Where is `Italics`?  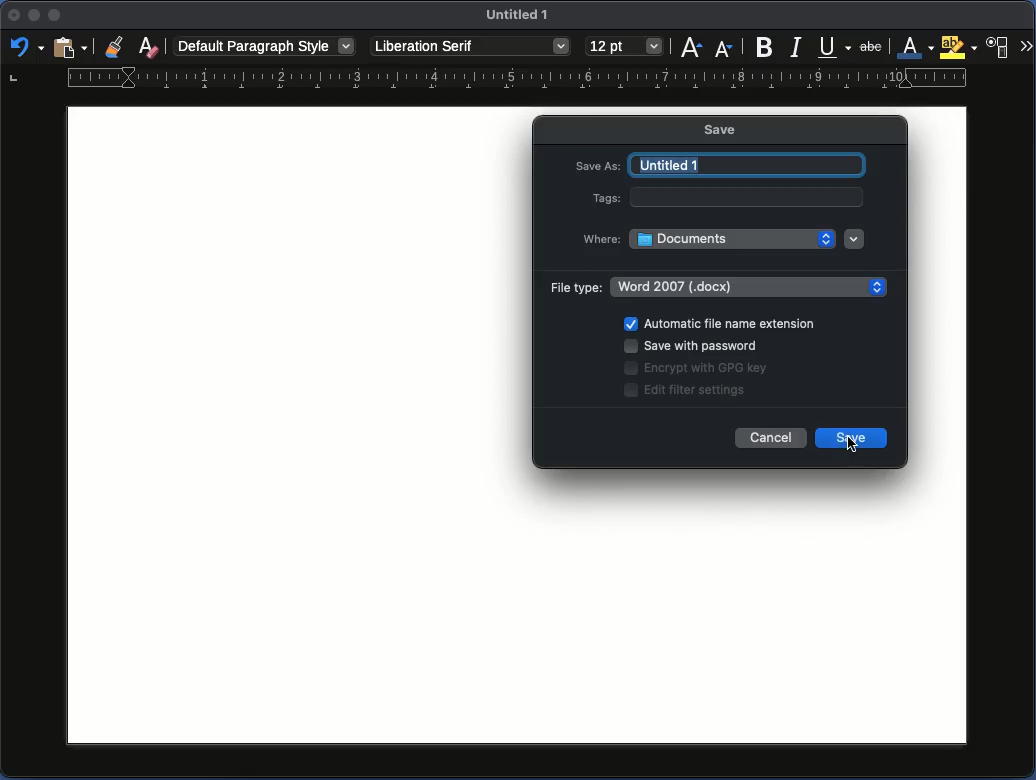 Italics is located at coordinates (797, 46).